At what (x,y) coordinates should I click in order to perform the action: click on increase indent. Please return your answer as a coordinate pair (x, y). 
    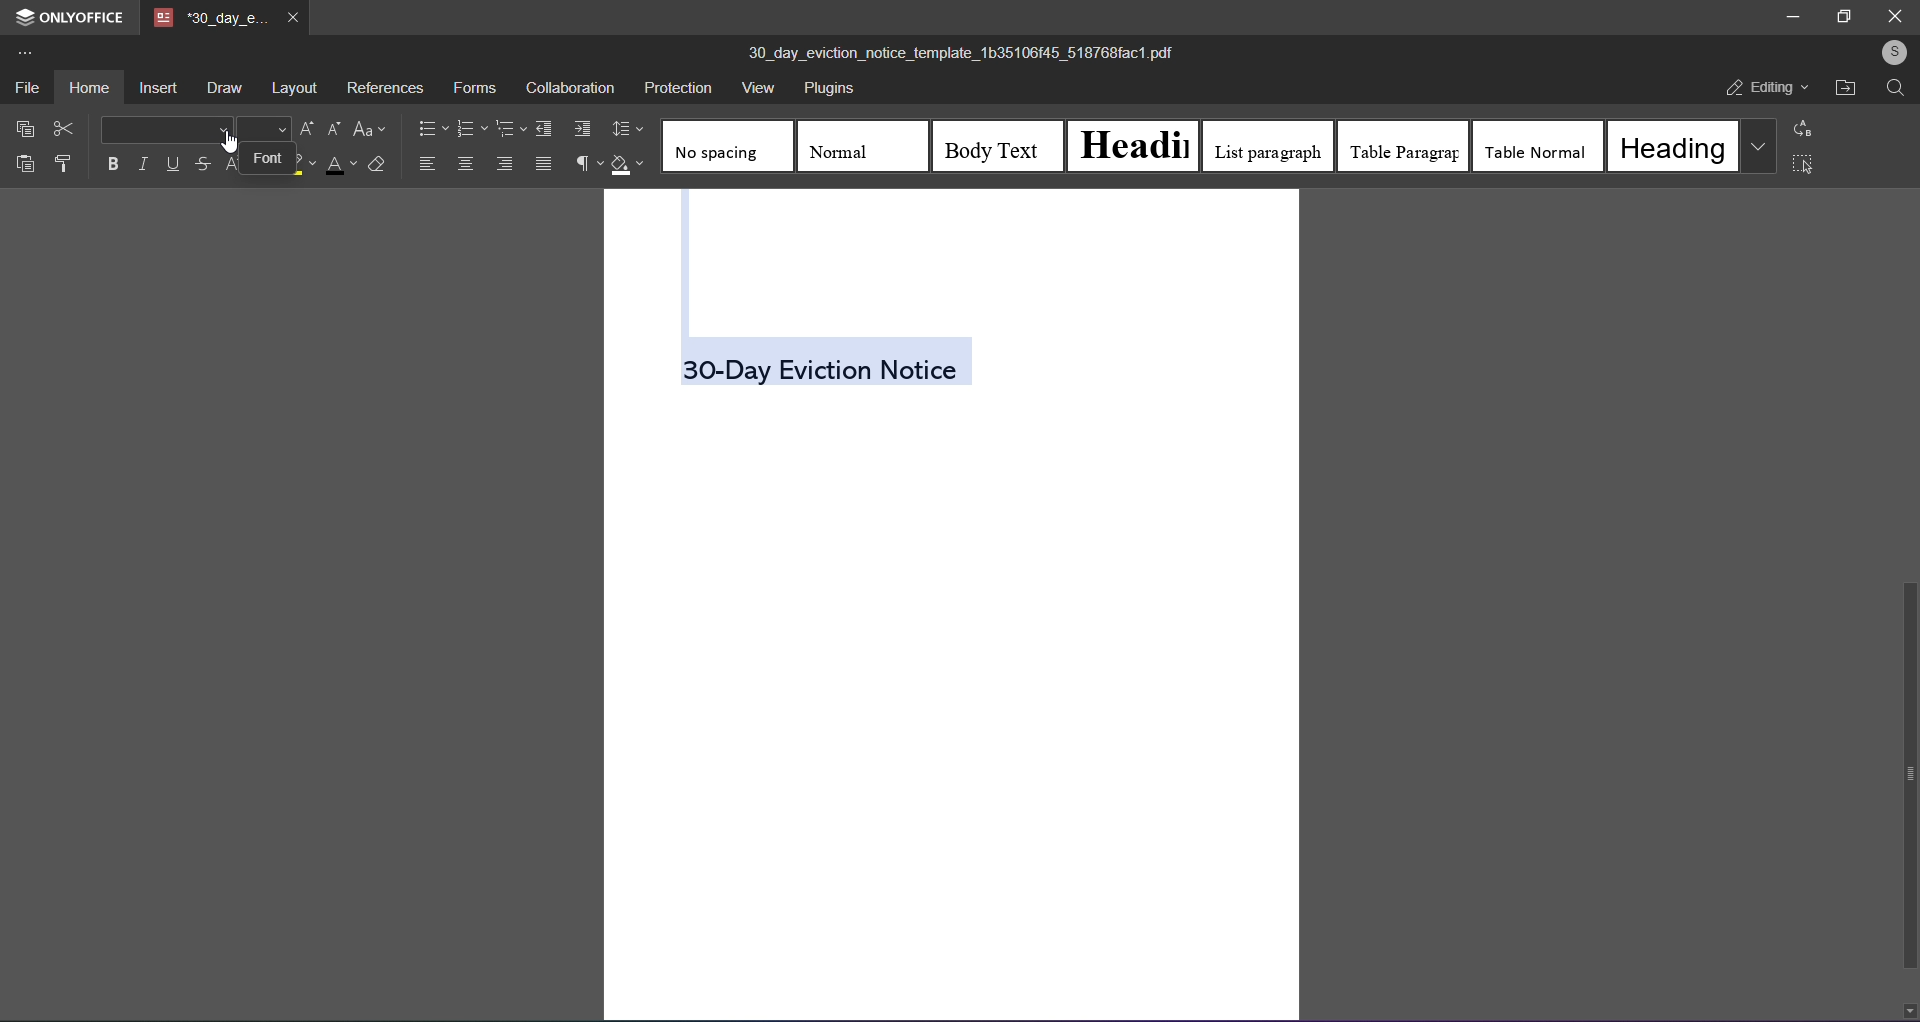
    Looking at the image, I should click on (581, 128).